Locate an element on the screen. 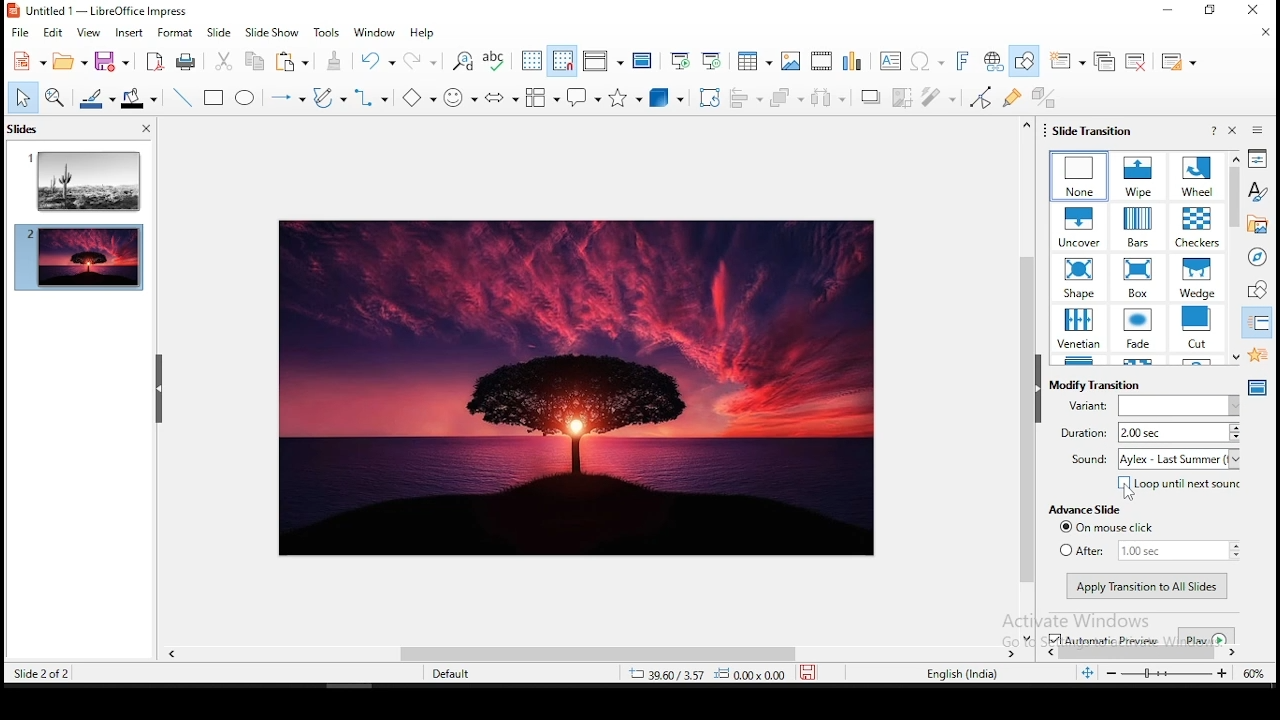  transition effects is located at coordinates (1081, 176).